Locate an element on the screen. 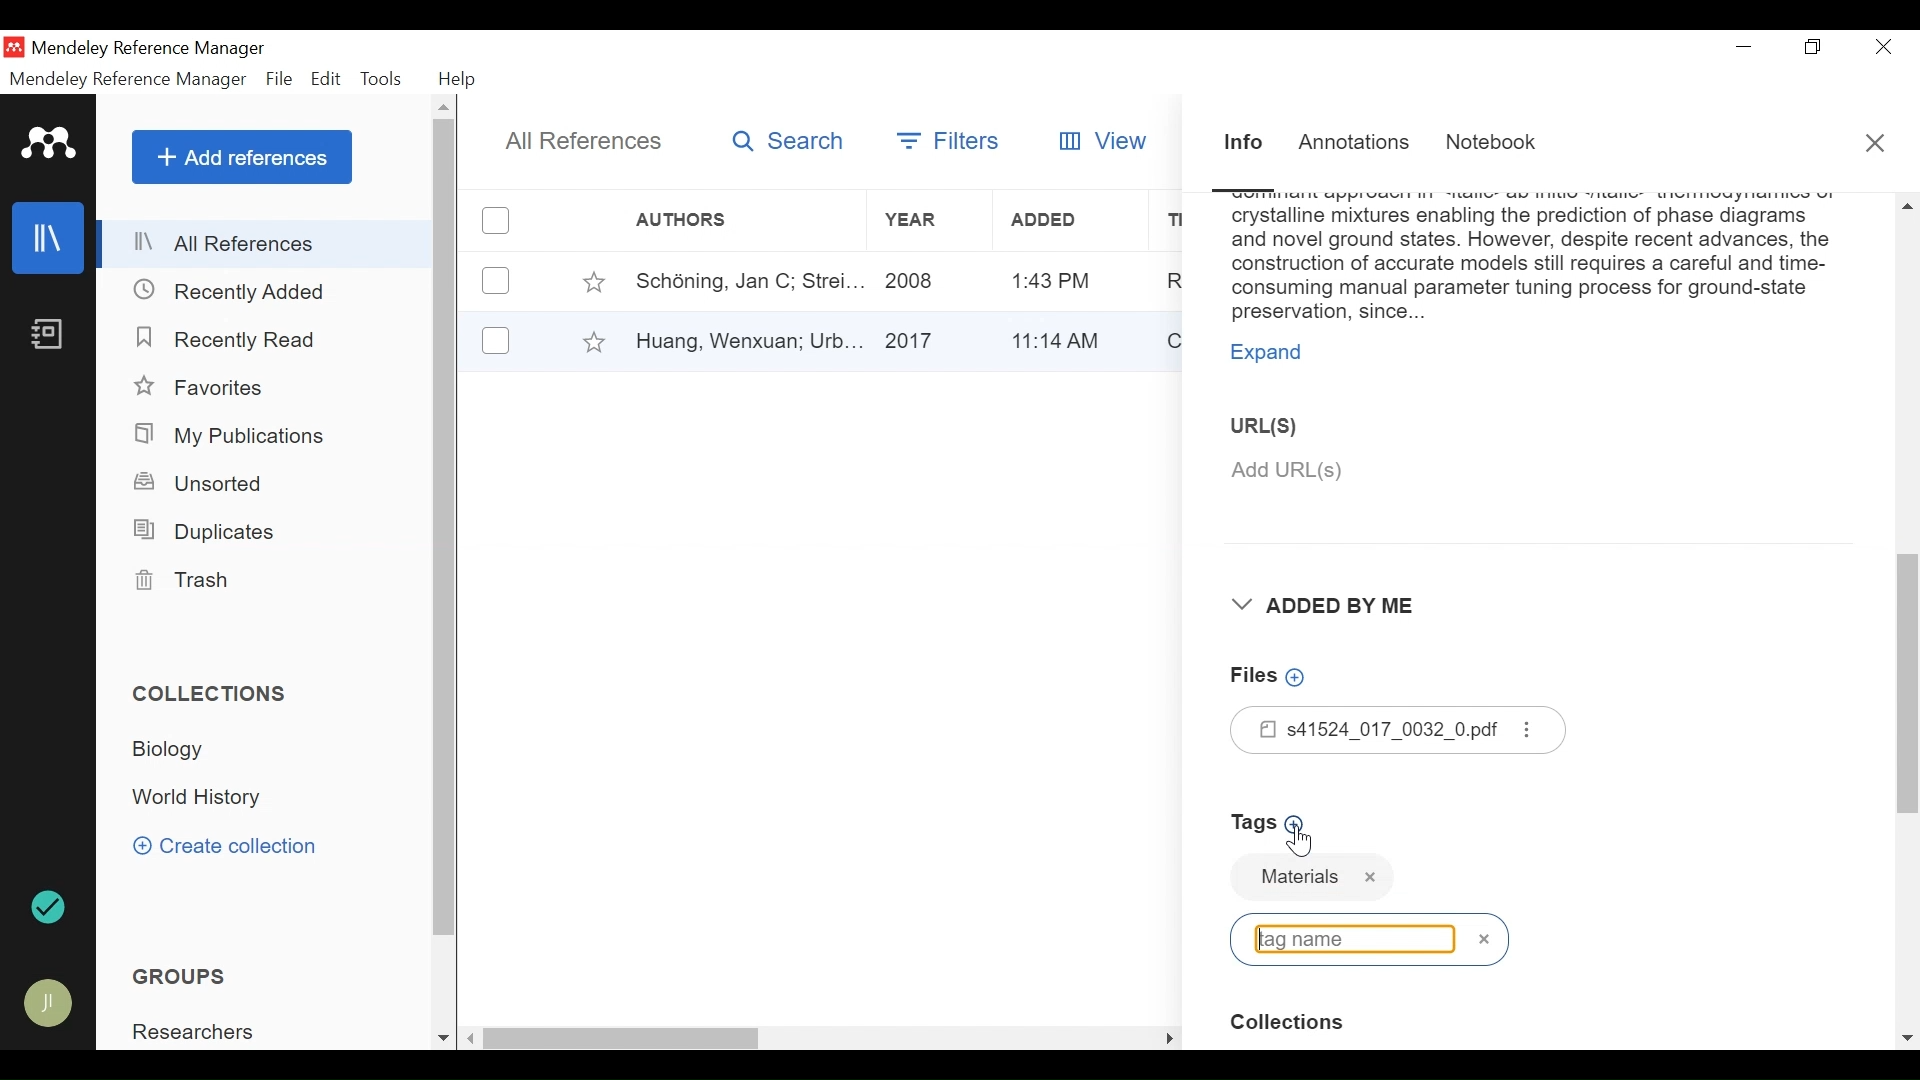  Collection is located at coordinates (1295, 1025).